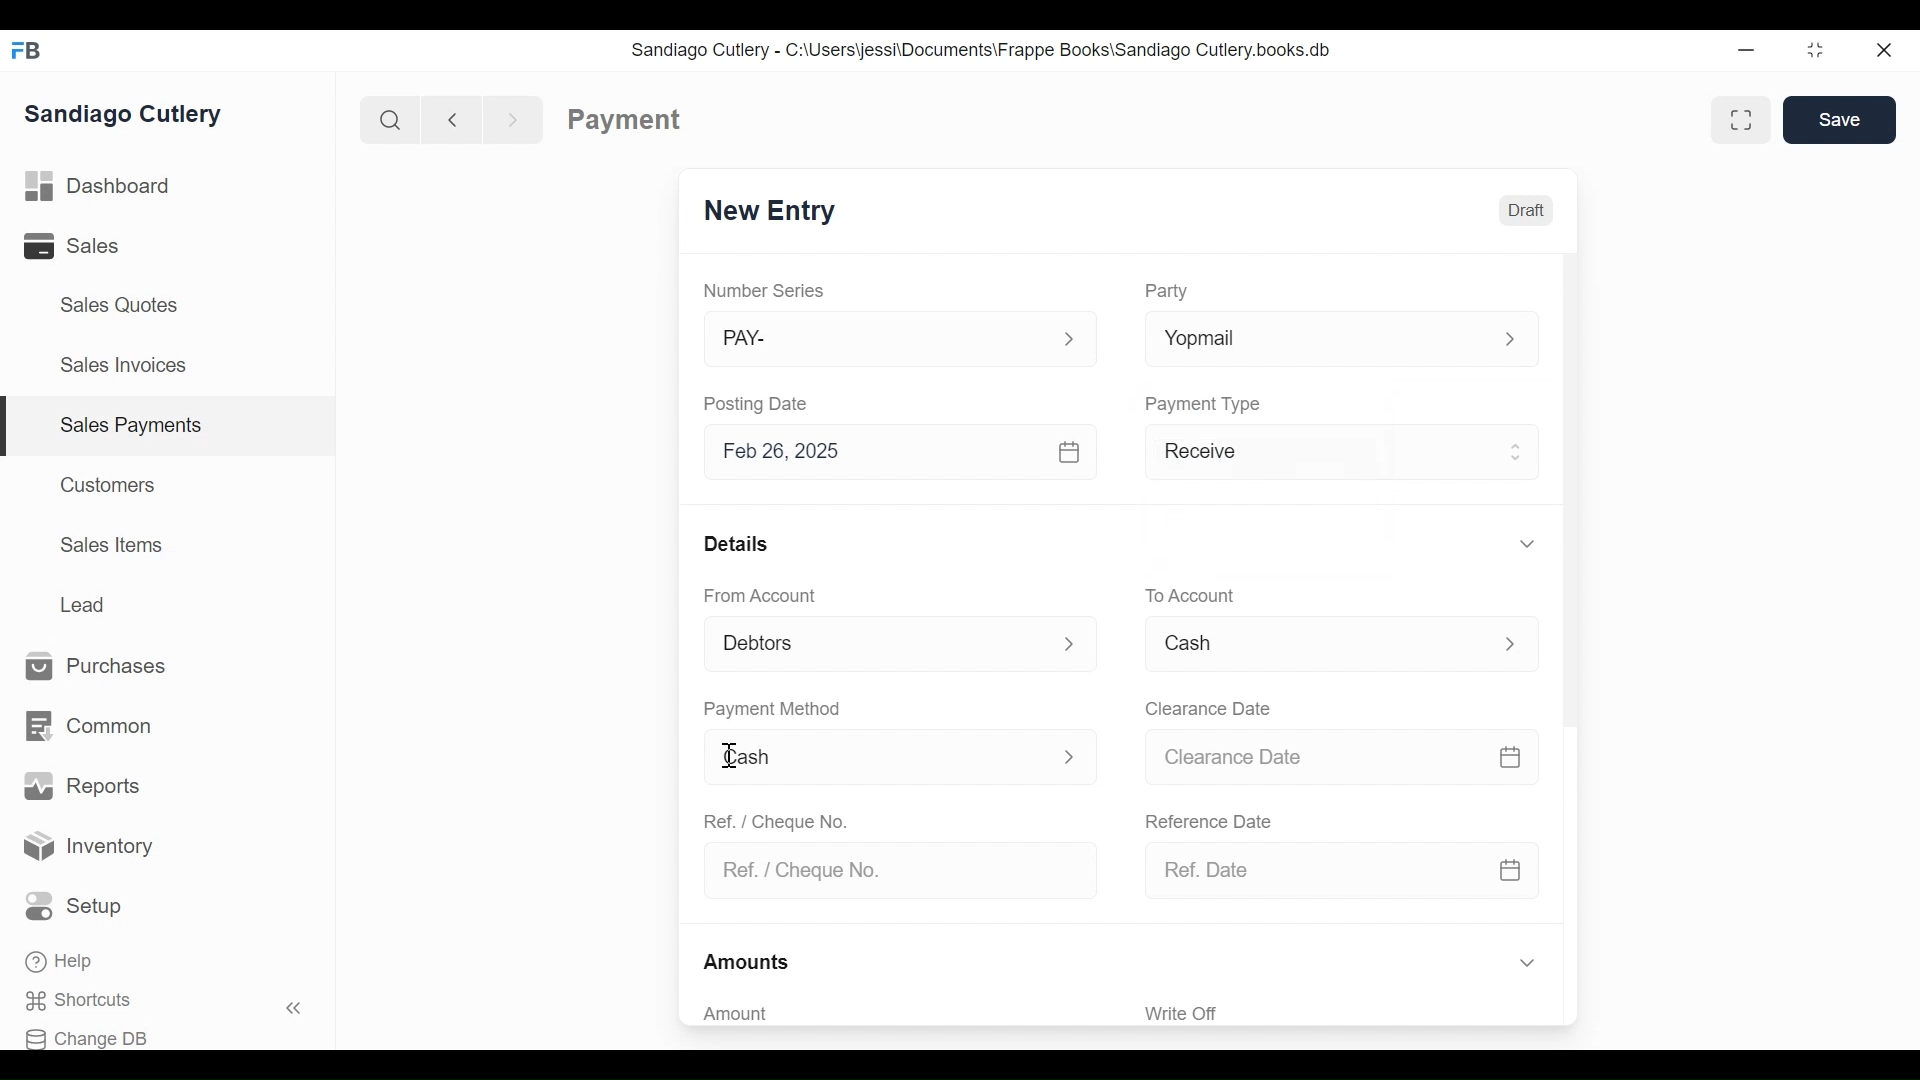 This screenshot has height=1080, width=1920. I want to click on Number Series, so click(766, 291).